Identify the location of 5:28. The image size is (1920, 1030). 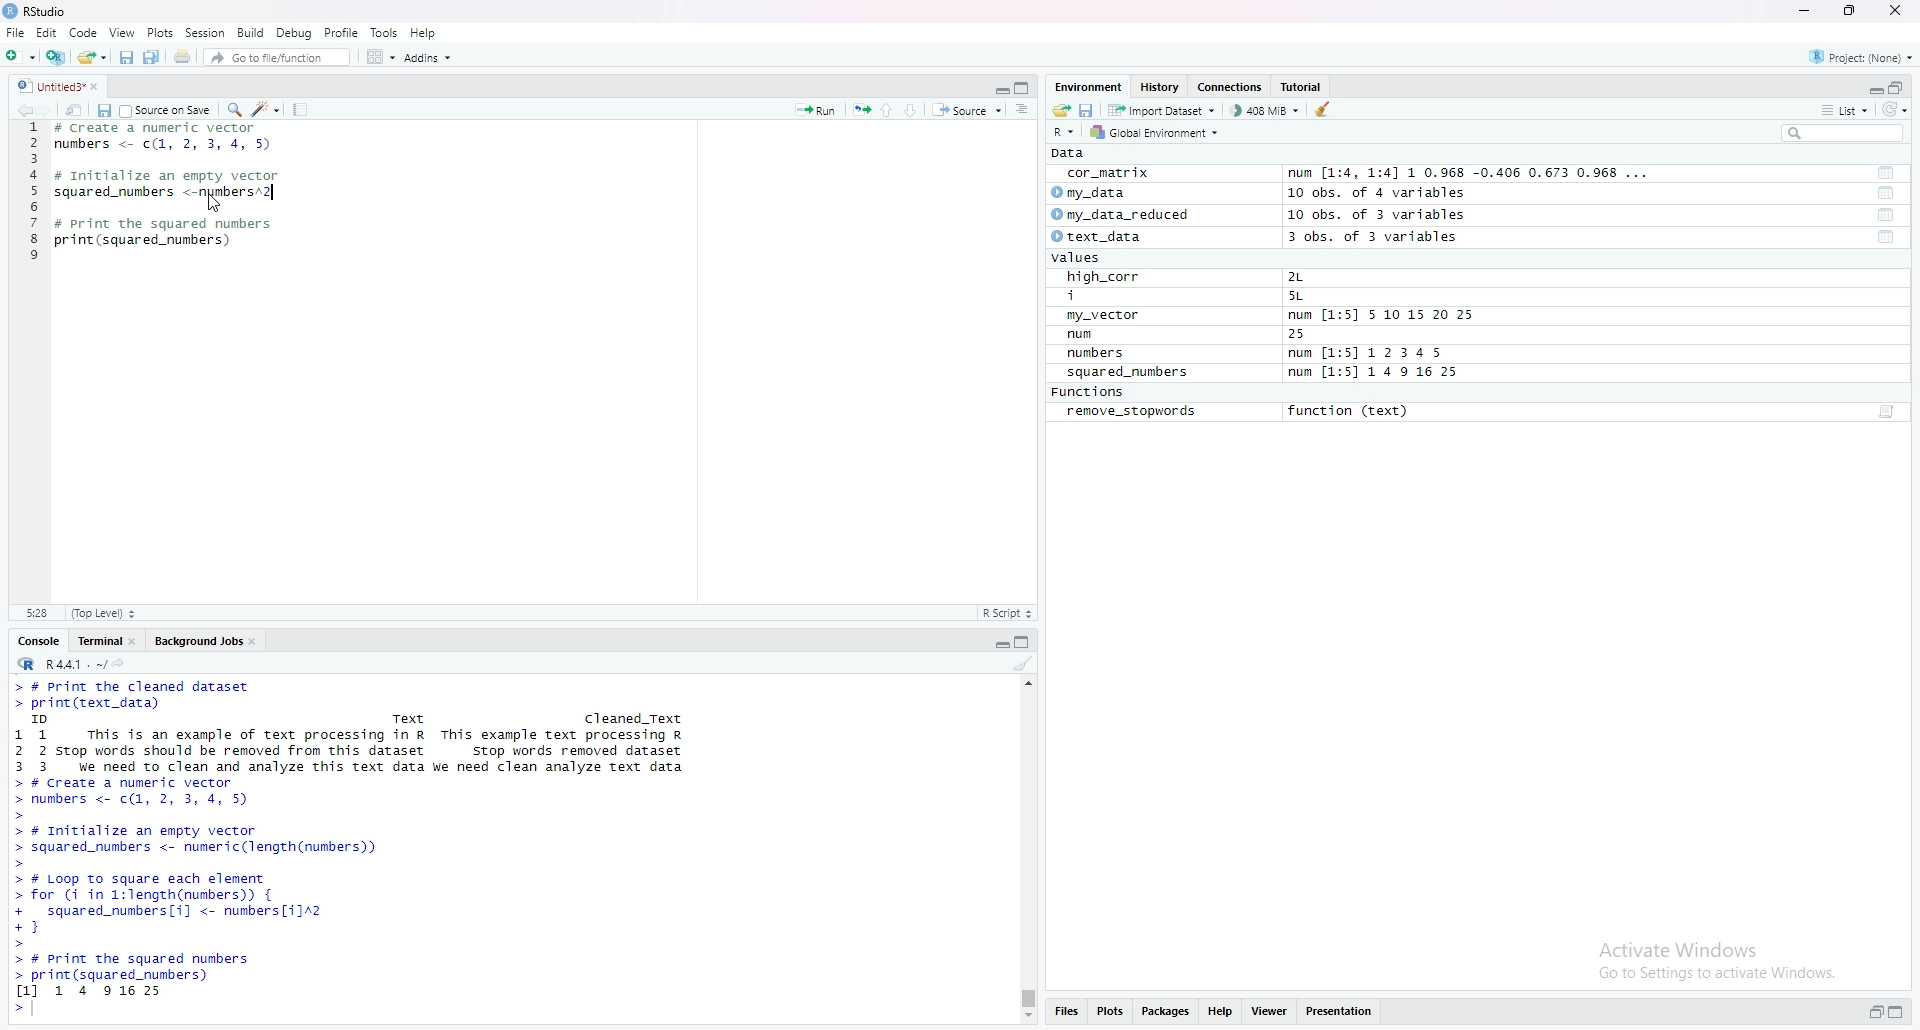
(36, 612).